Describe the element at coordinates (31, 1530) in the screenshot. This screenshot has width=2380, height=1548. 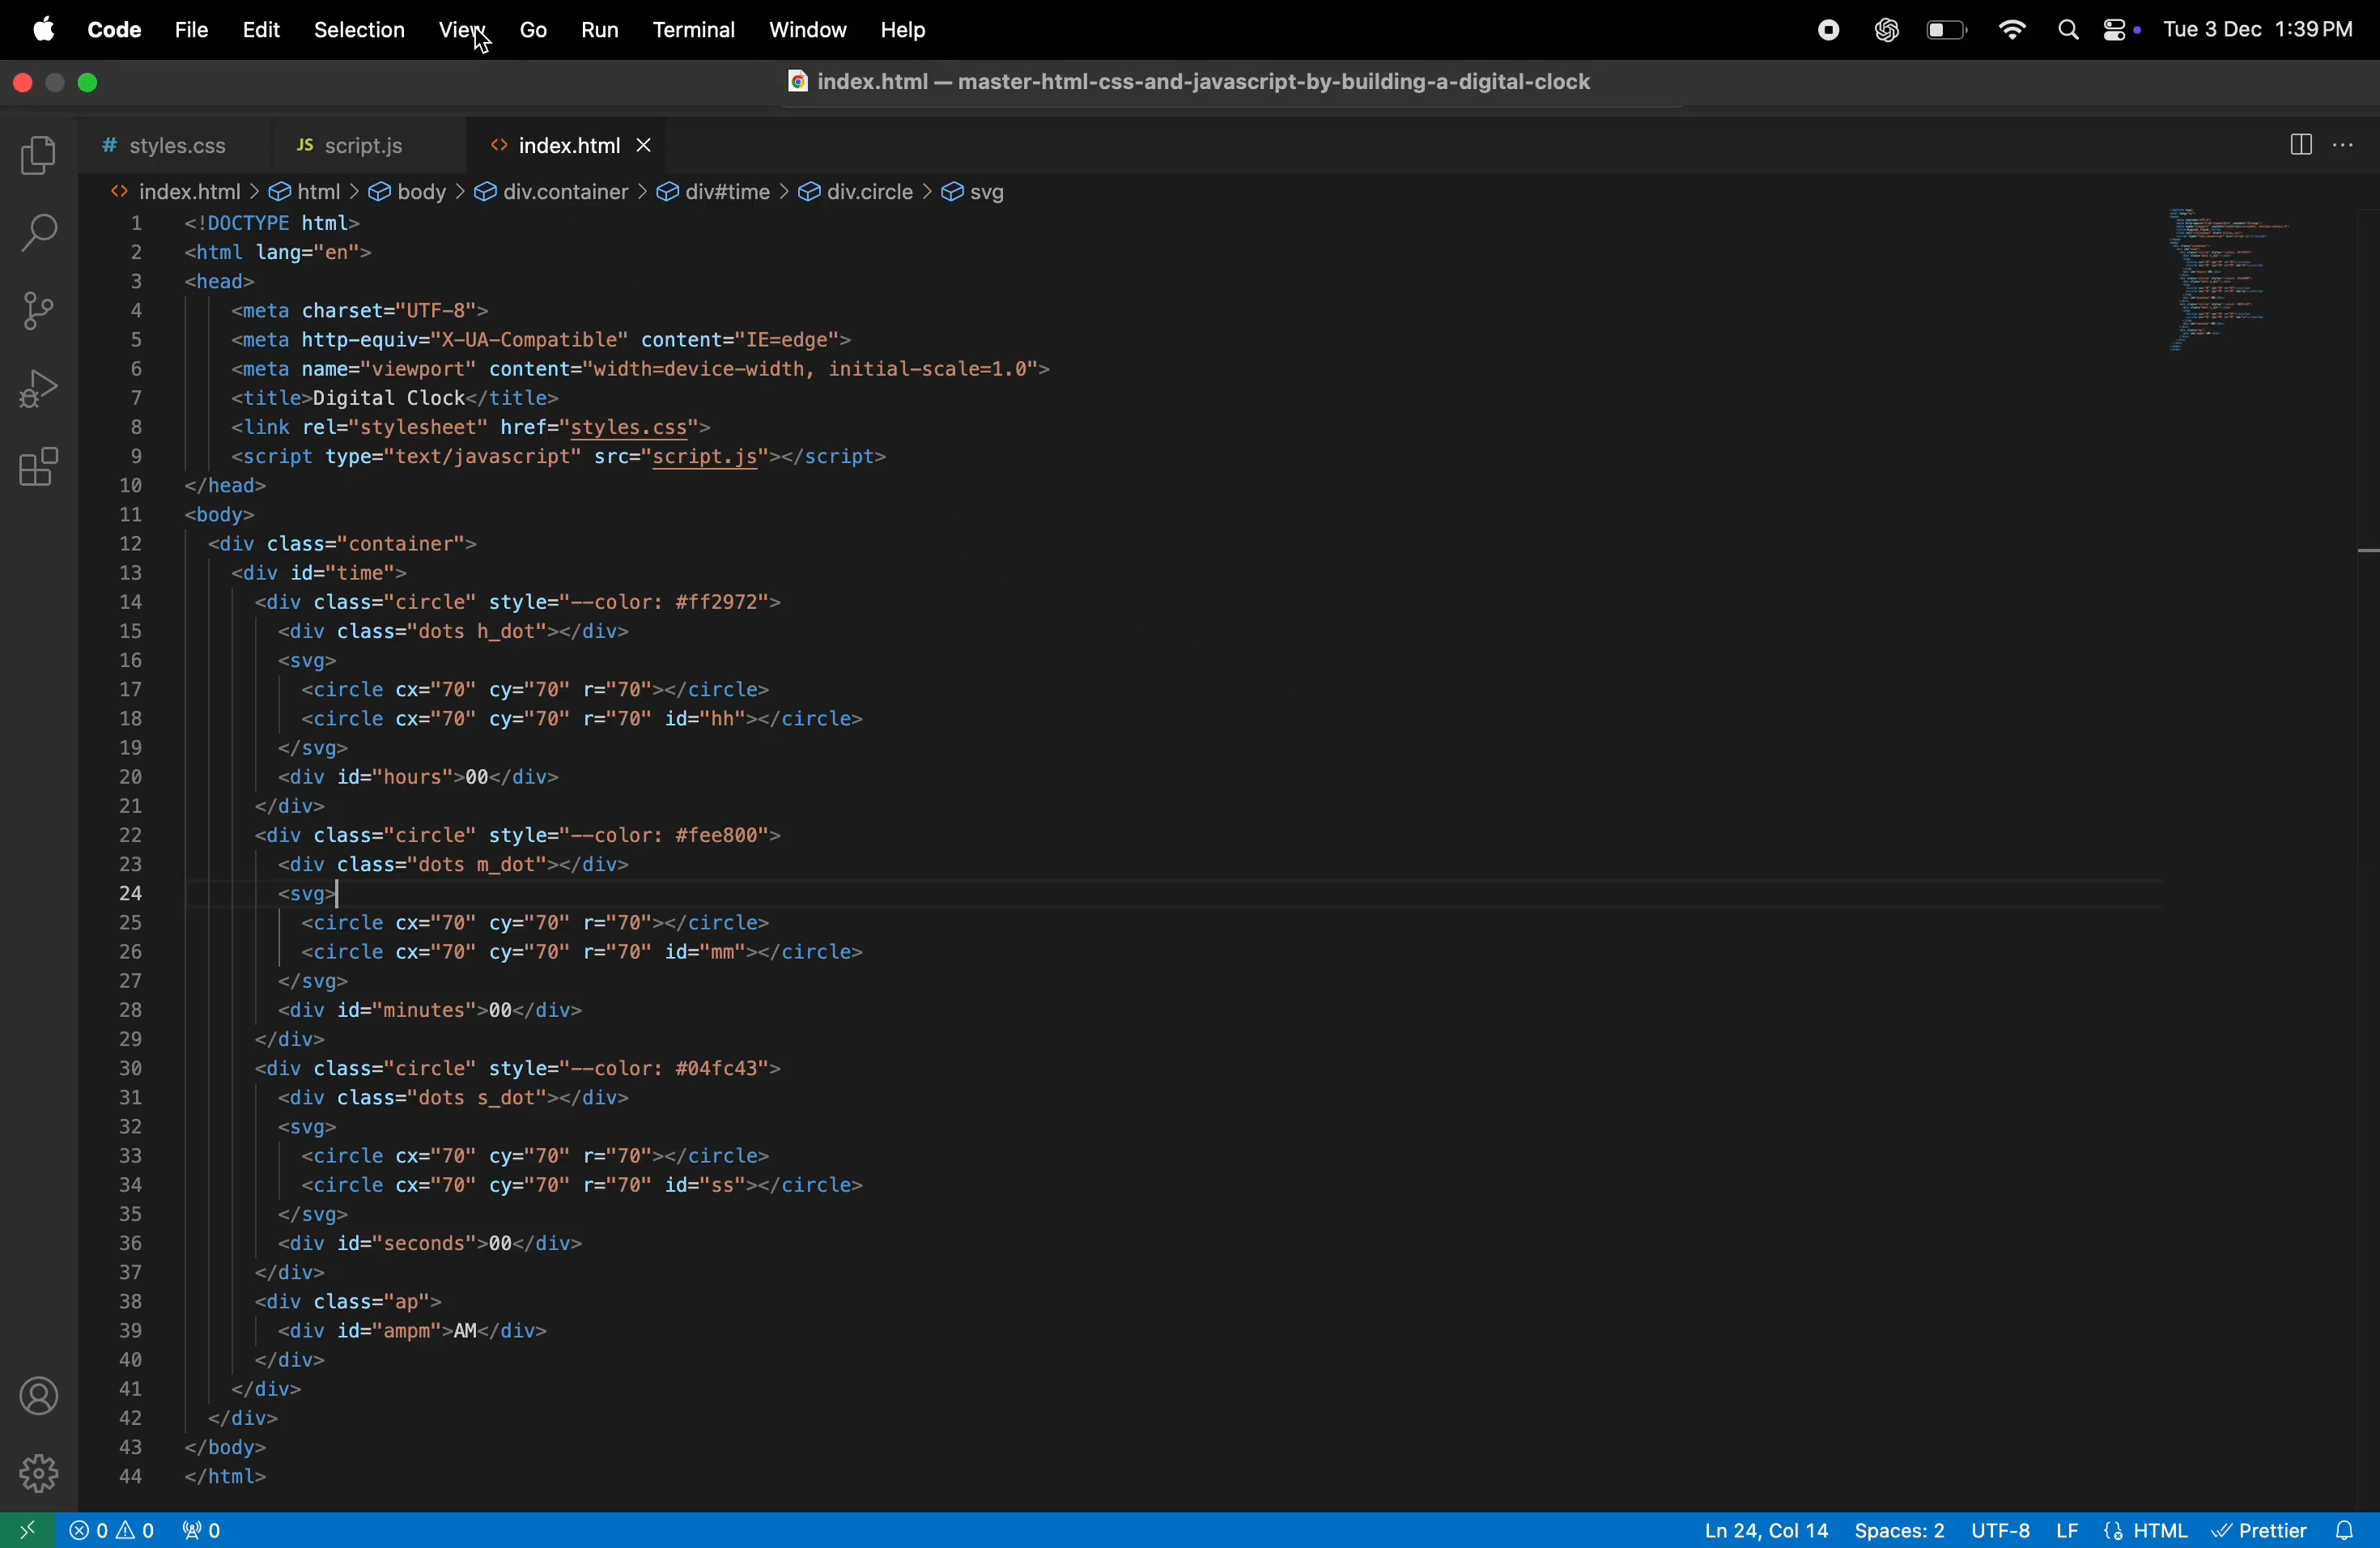
I see `open remote window` at that location.